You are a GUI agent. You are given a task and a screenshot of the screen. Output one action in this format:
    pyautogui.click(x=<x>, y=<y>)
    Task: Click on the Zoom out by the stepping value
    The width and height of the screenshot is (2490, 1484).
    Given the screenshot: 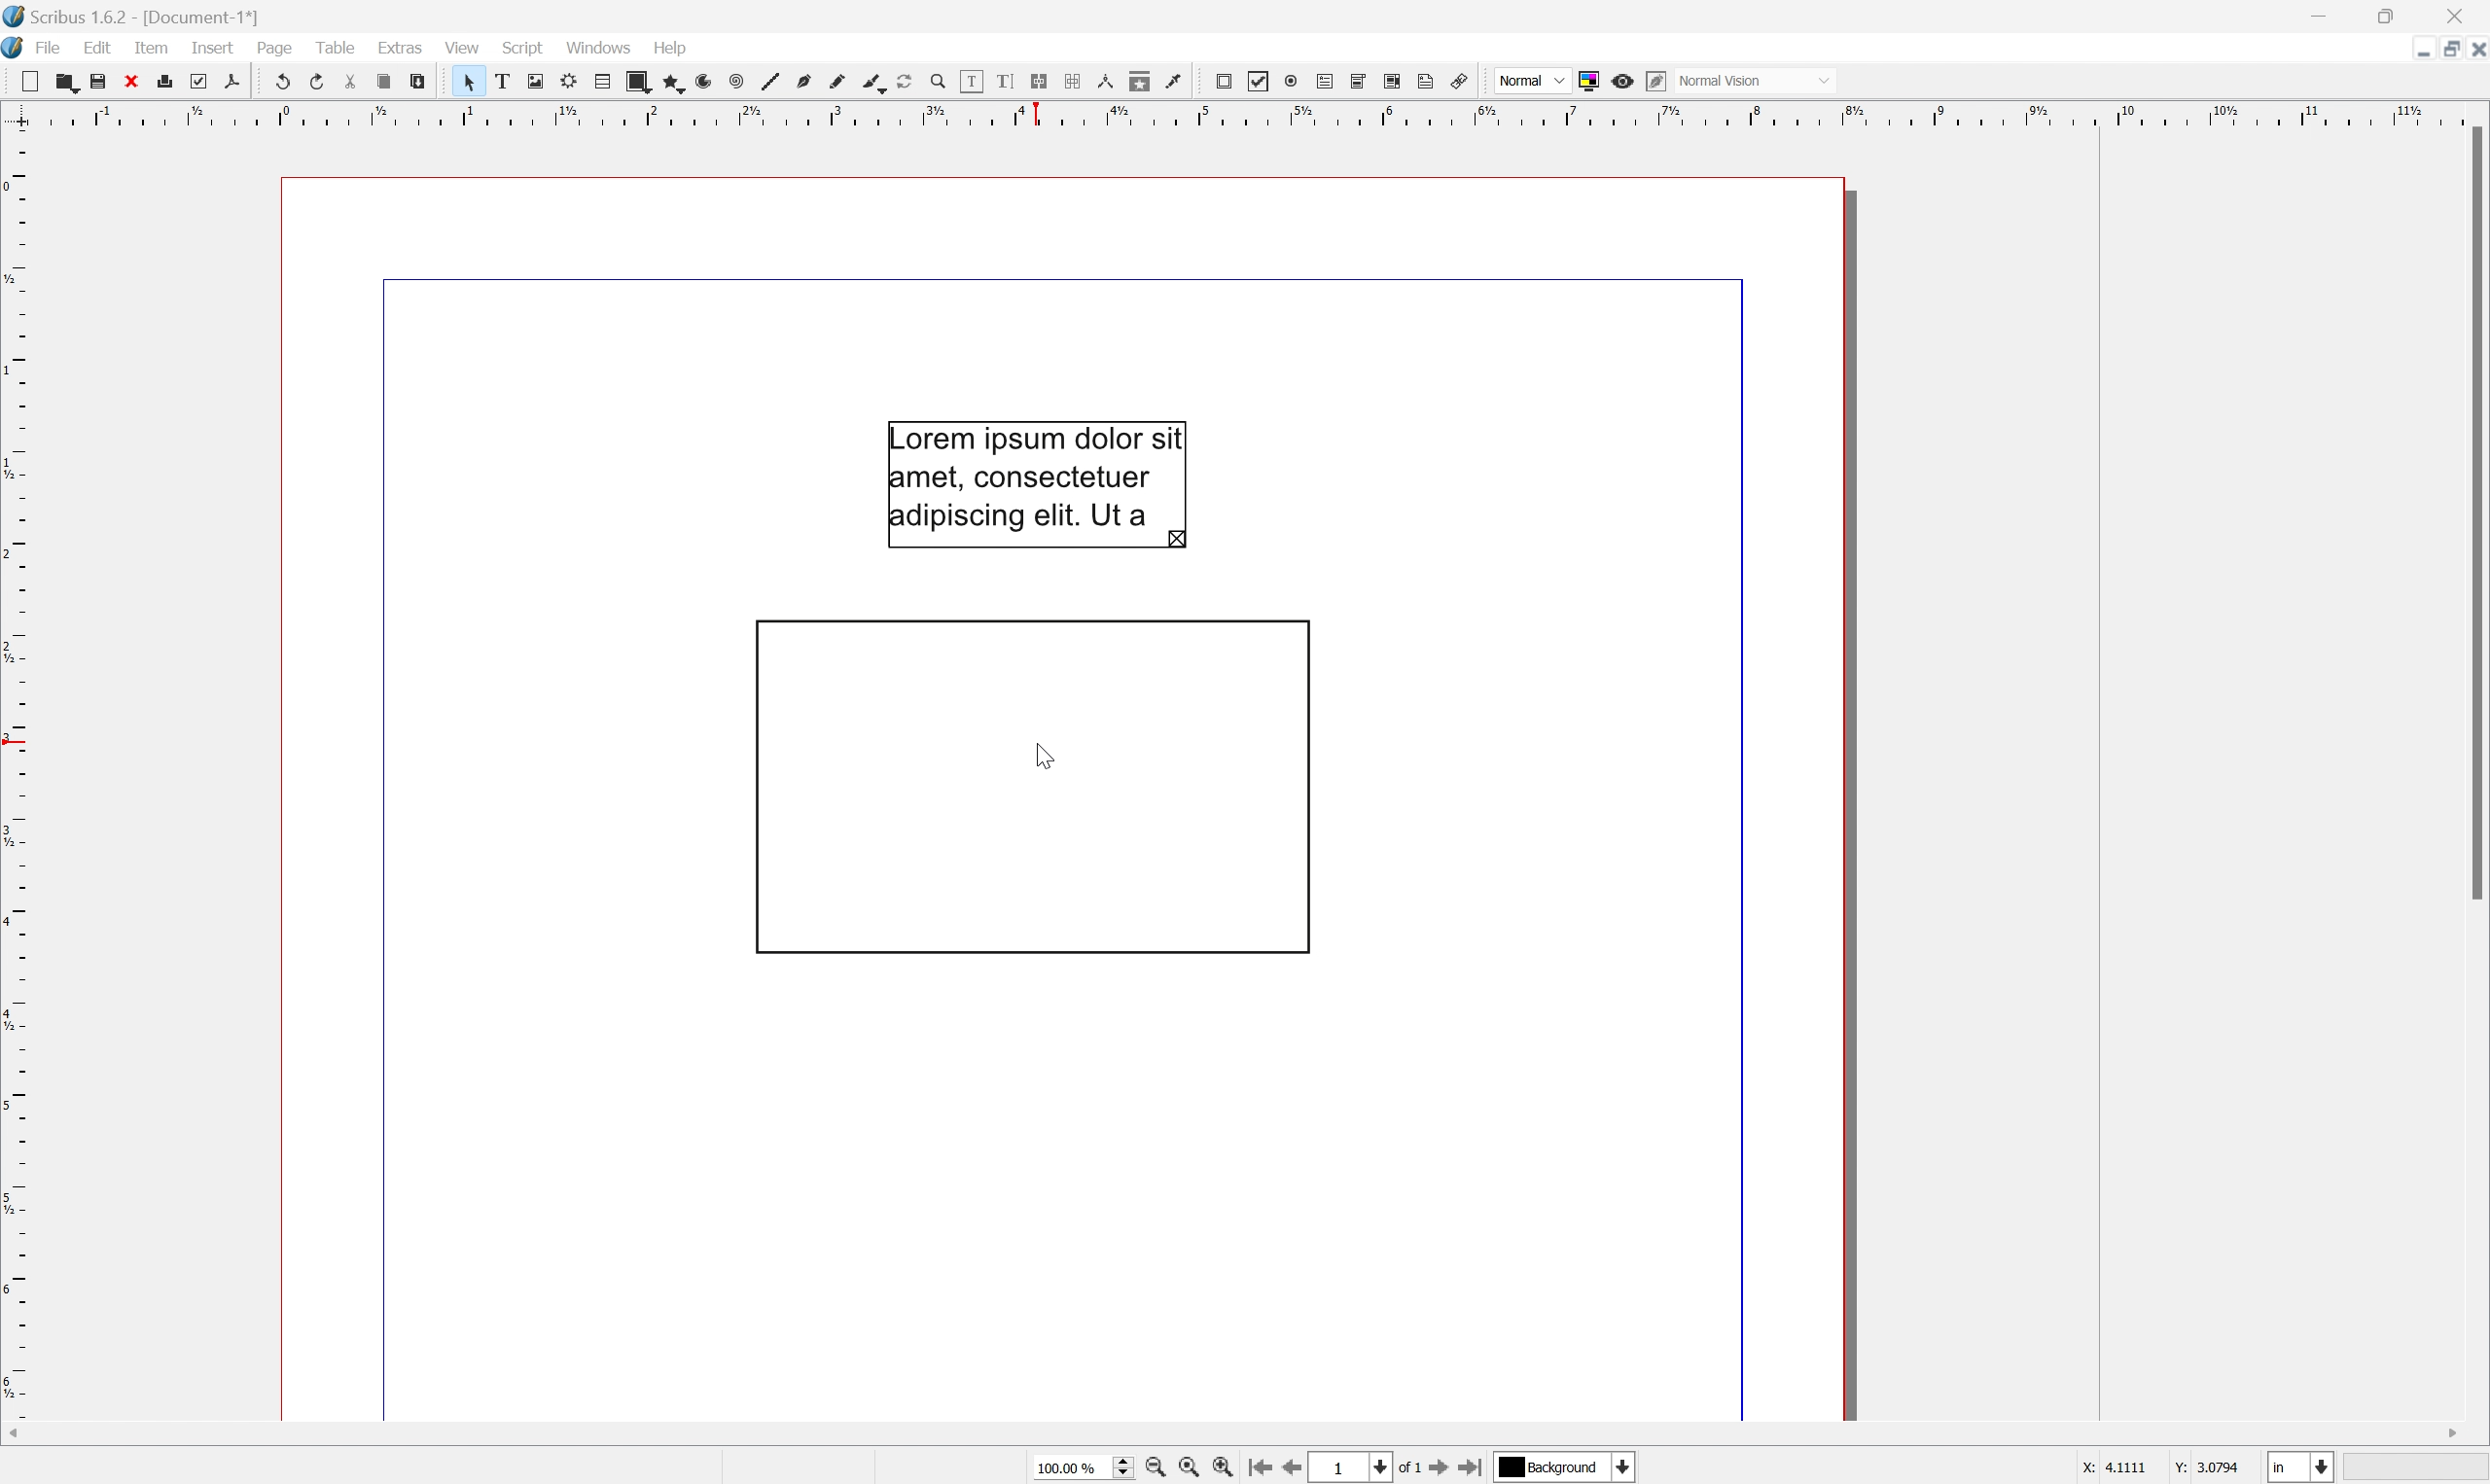 What is the action you would take?
    pyautogui.click(x=1160, y=1469)
    